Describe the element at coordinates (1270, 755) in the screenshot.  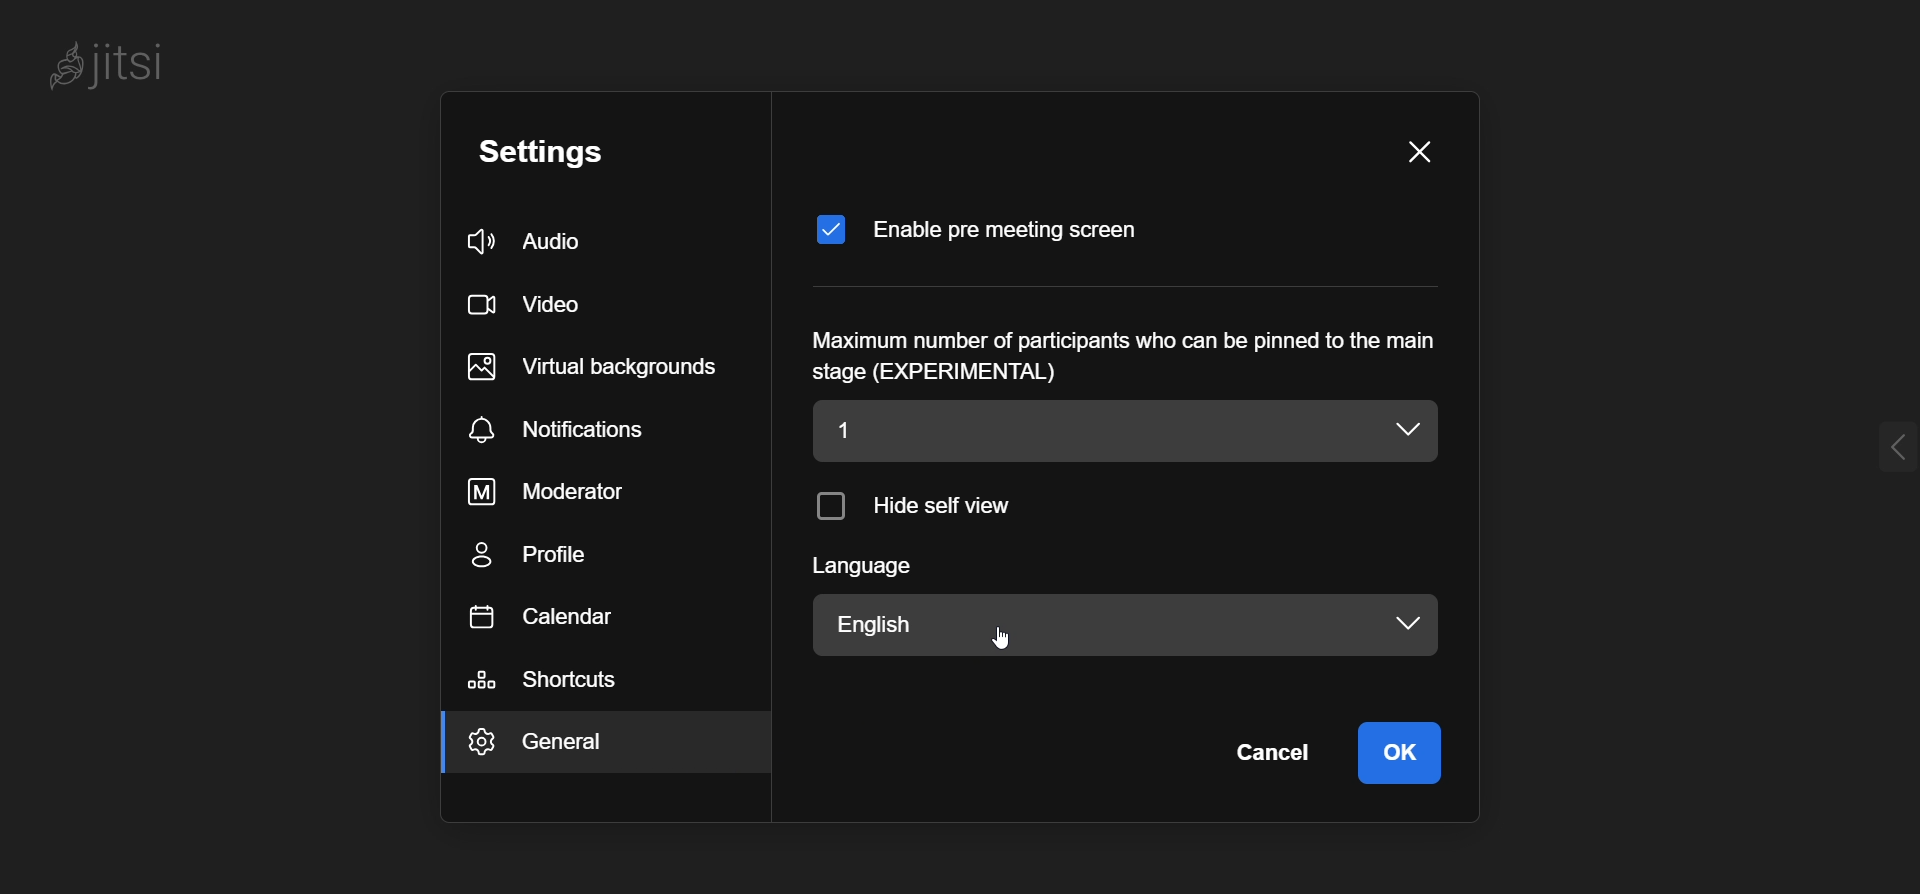
I see `cancel` at that location.